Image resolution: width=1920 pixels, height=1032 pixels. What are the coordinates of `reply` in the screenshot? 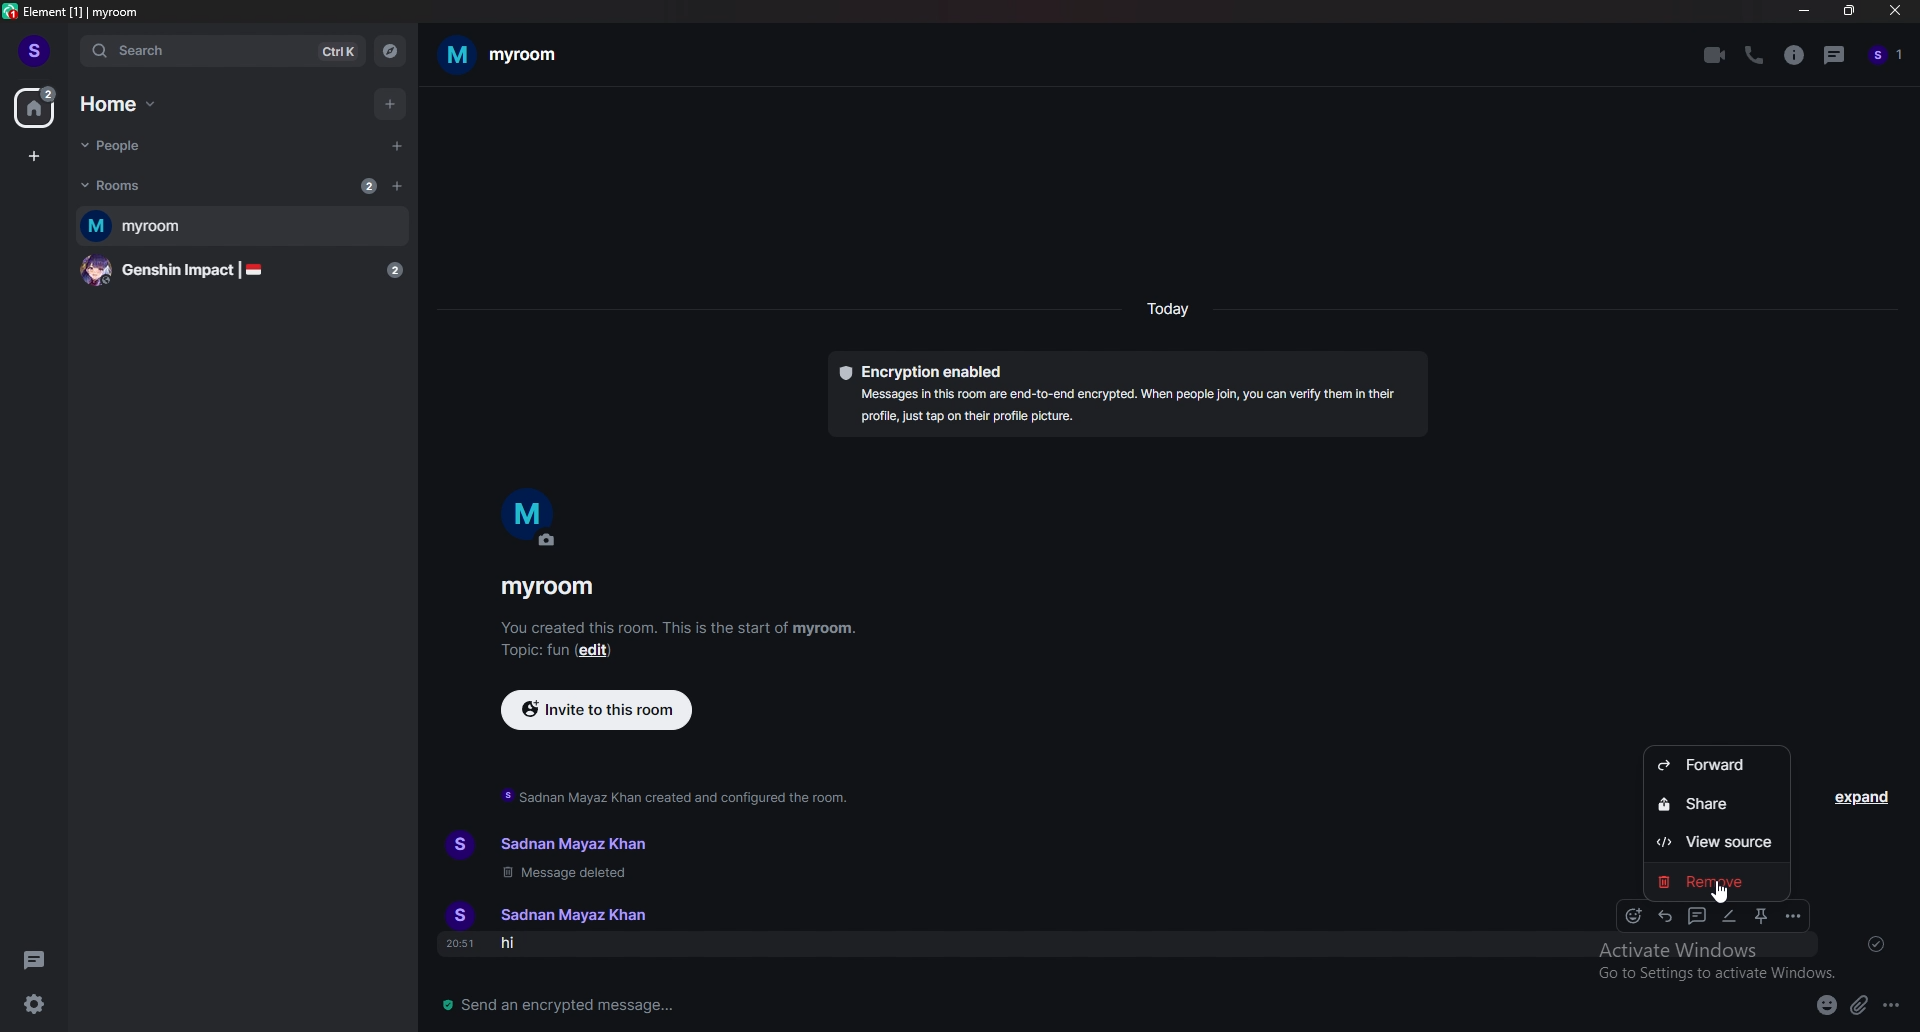 It's located at (1666, 915).